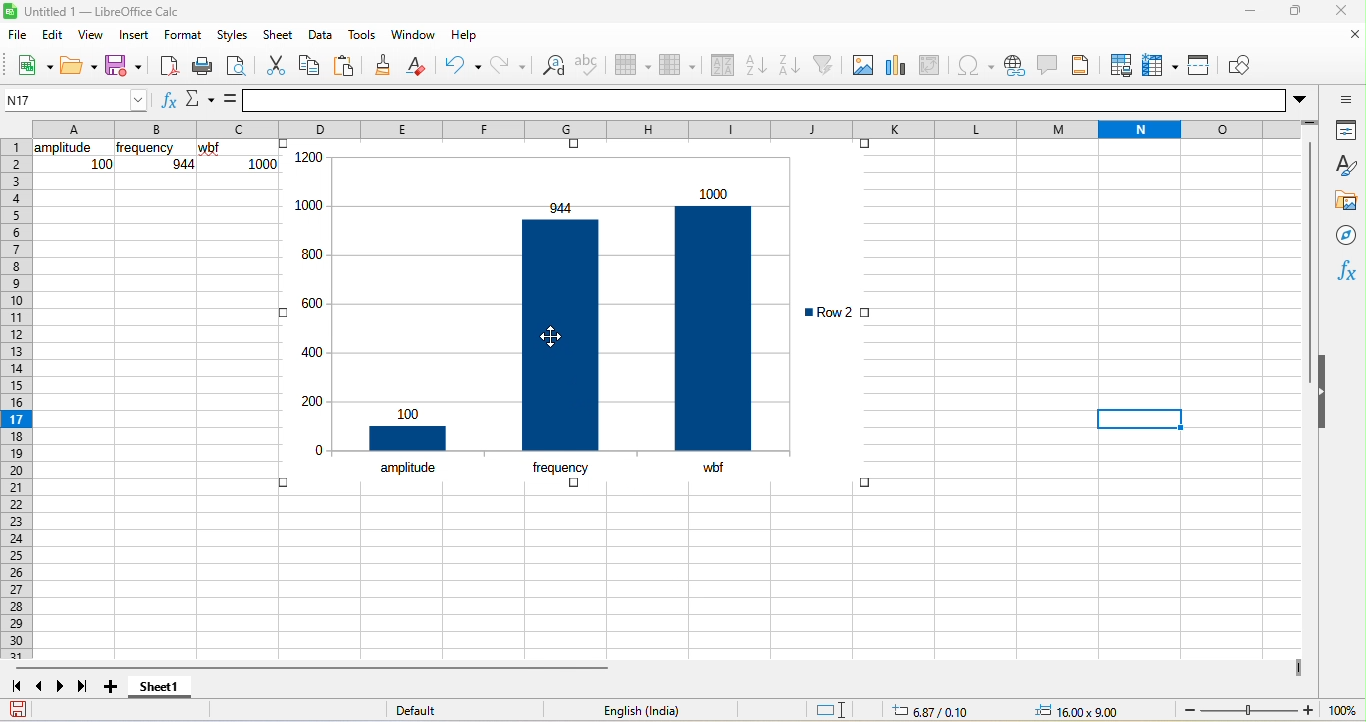 The height and width of the screenshot is (722, 1366). Describe the element at coordinates (419, 65) in the screenshot. I see `clear direct formatting` at that location.